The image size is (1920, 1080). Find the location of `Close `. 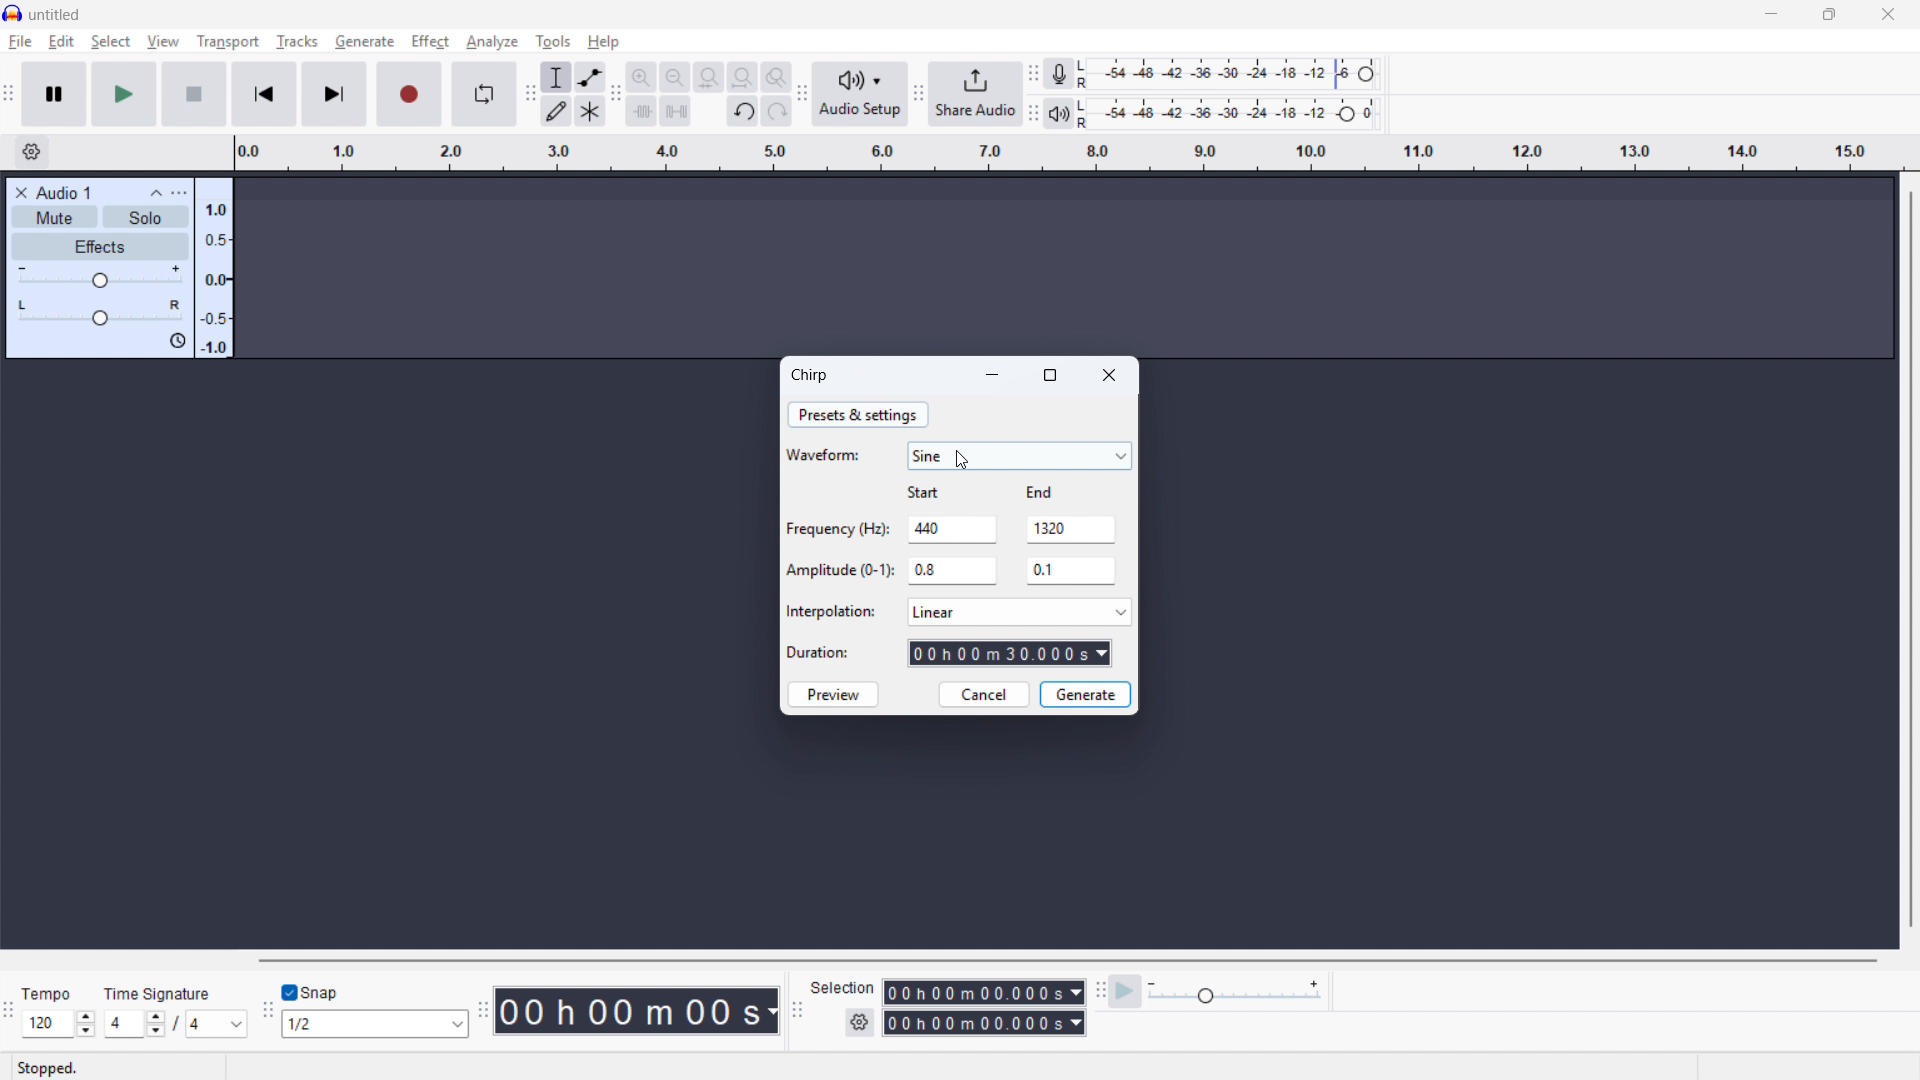

Close  is located at coordinates (1886, 14).